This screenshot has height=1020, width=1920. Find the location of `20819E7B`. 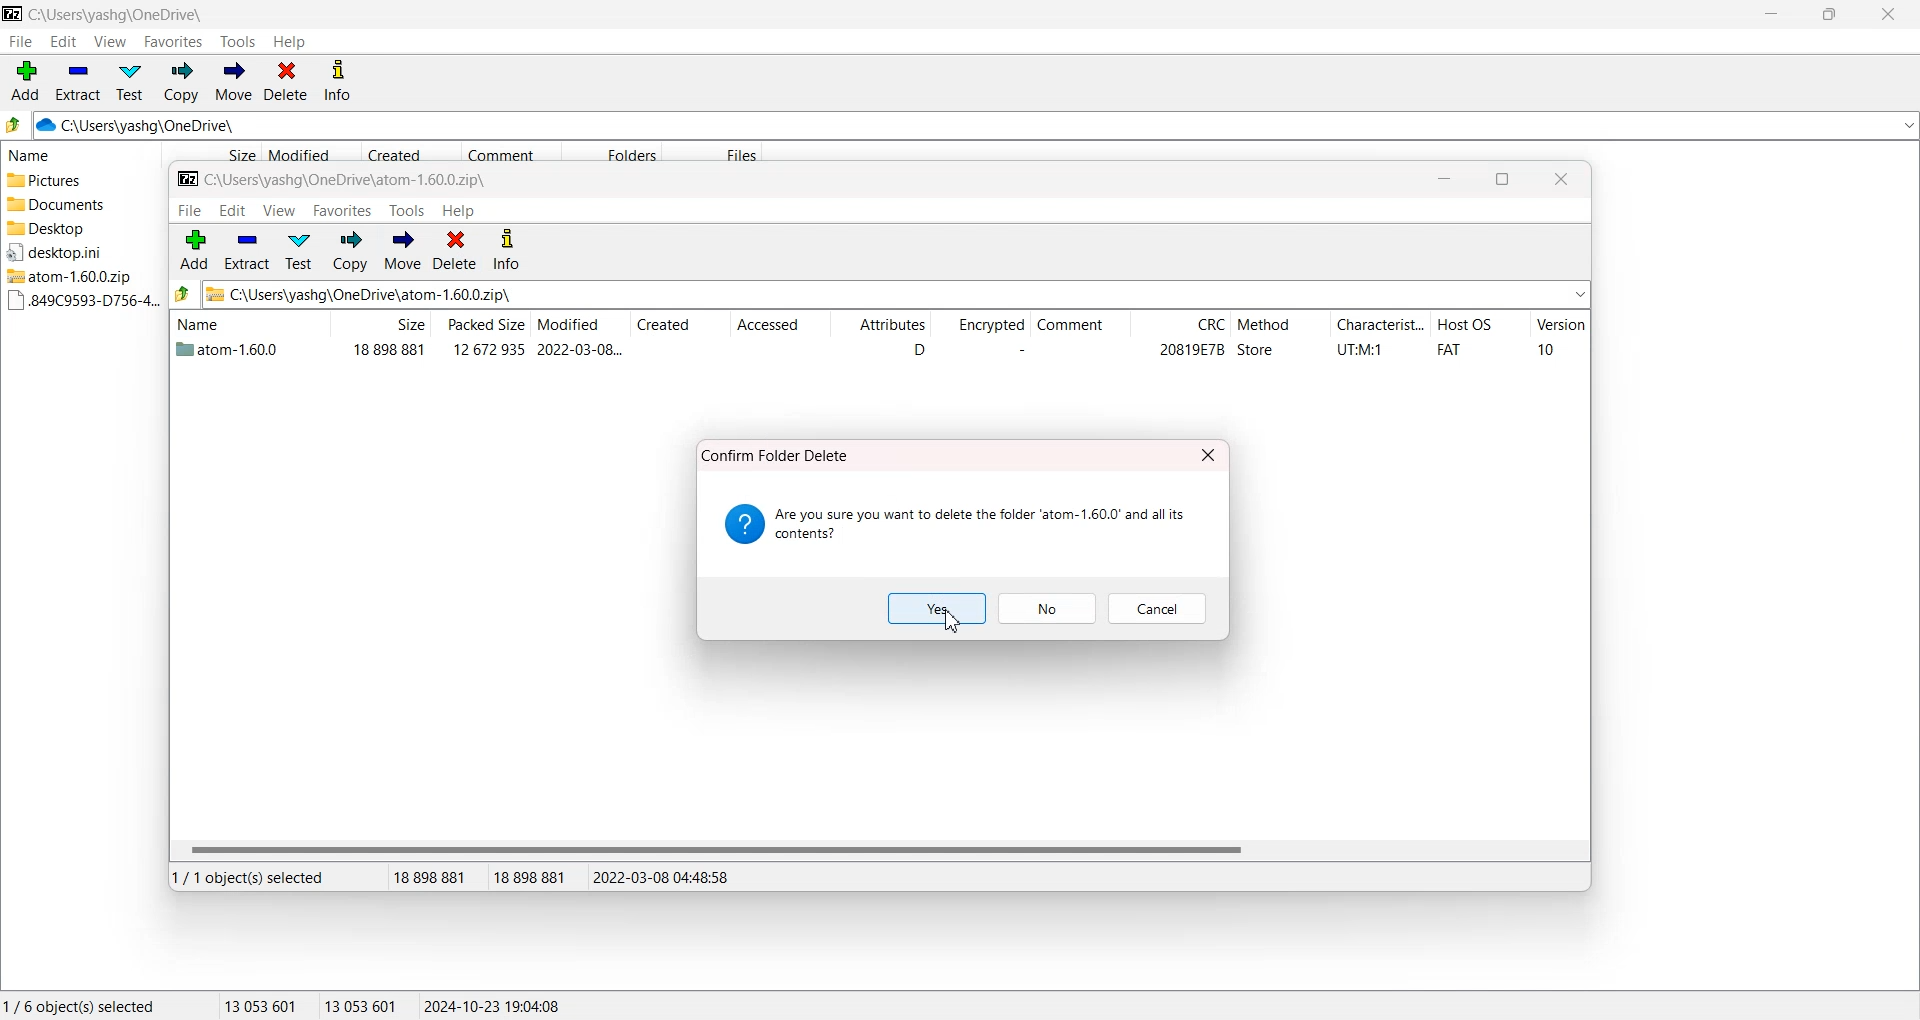

20819E7B is located at coordinates (1191, 350).